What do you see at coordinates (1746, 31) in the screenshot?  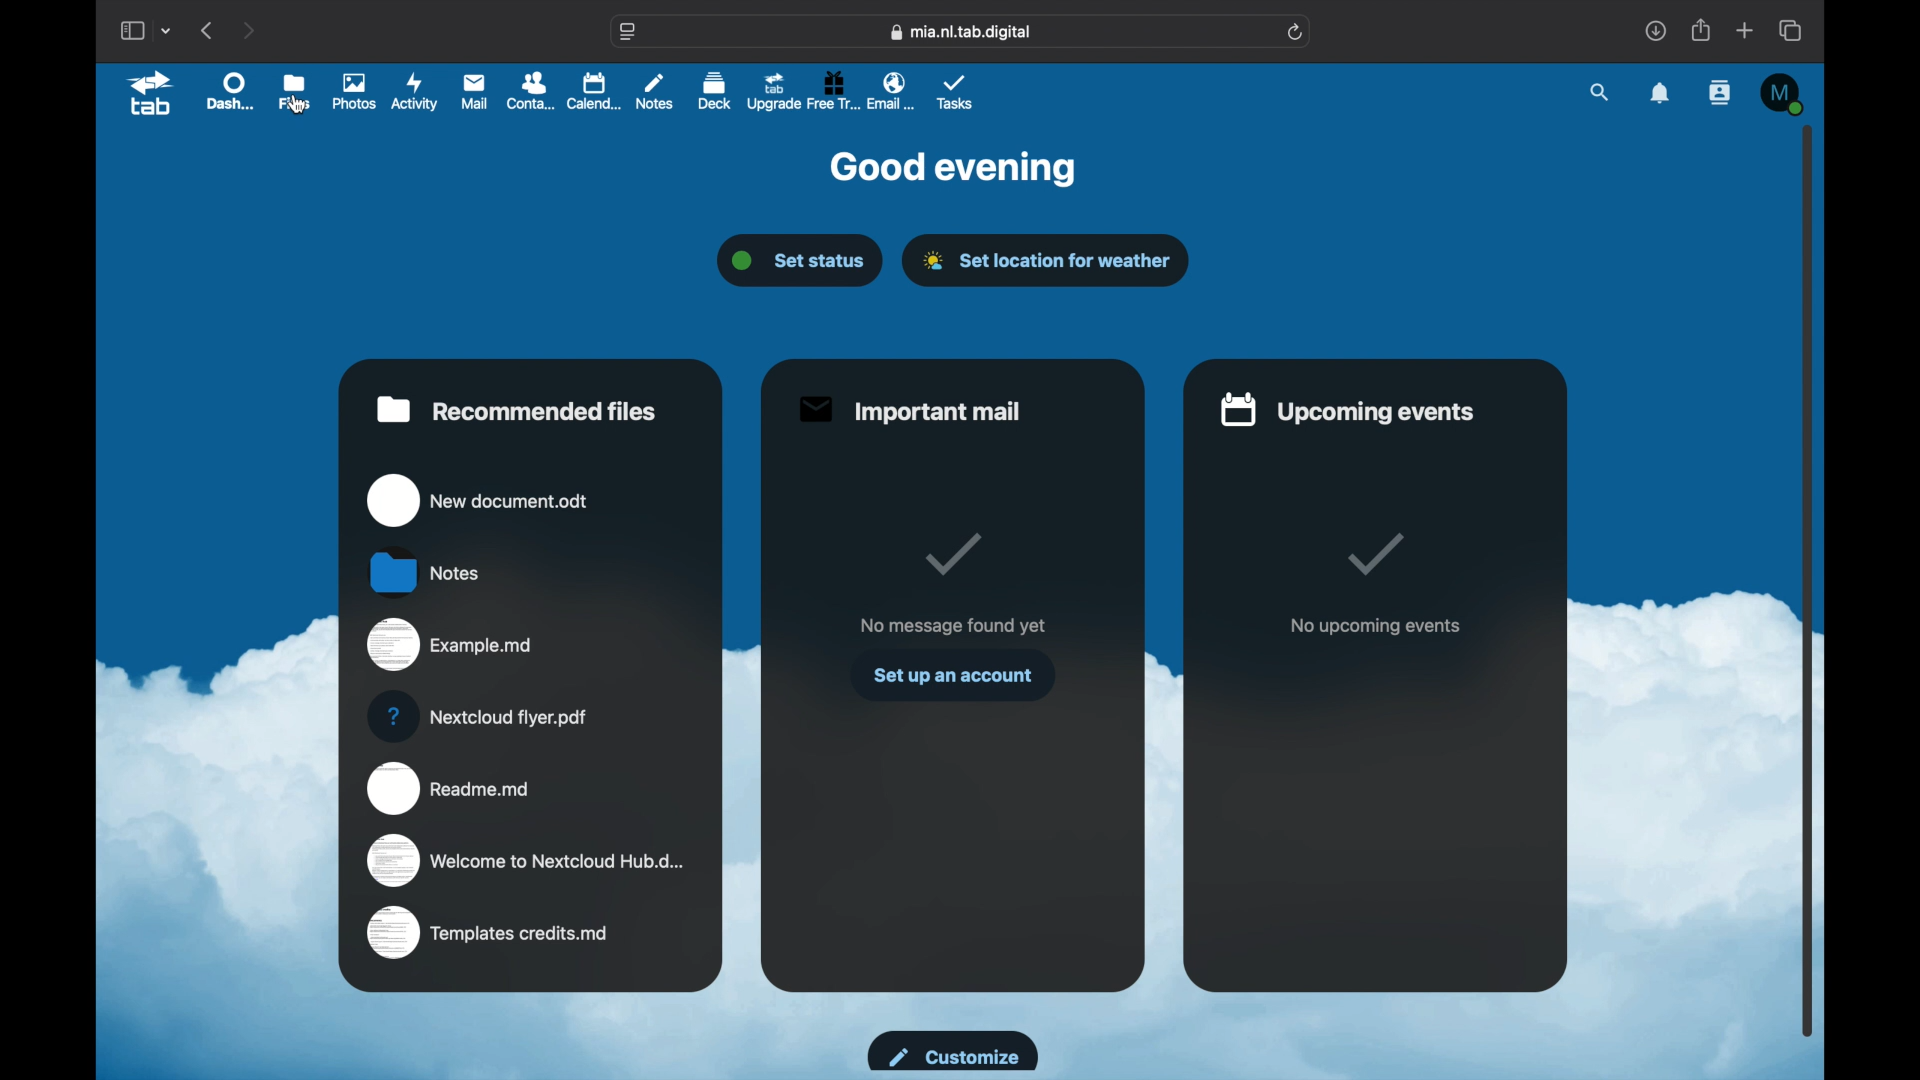 I see `new tab` at bounding box center [1746, 31].